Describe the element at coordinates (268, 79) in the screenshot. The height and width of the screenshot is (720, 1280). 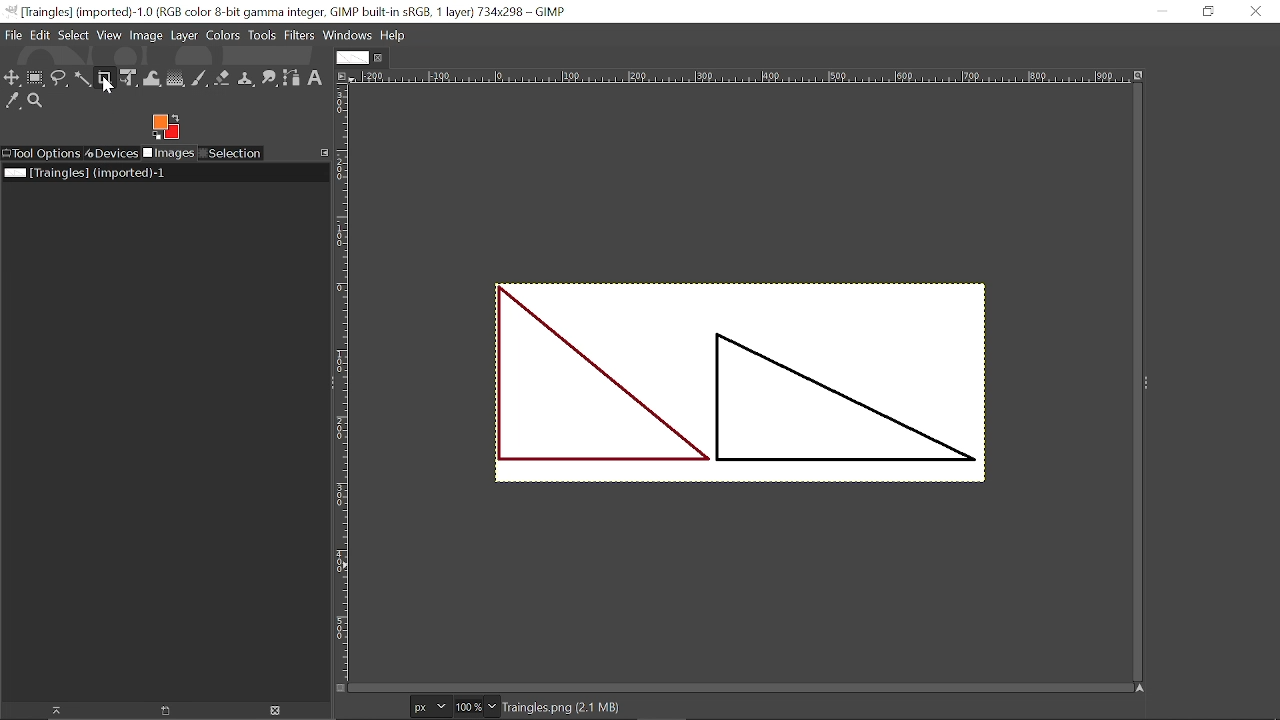
I see `Smudge tool` at that location.